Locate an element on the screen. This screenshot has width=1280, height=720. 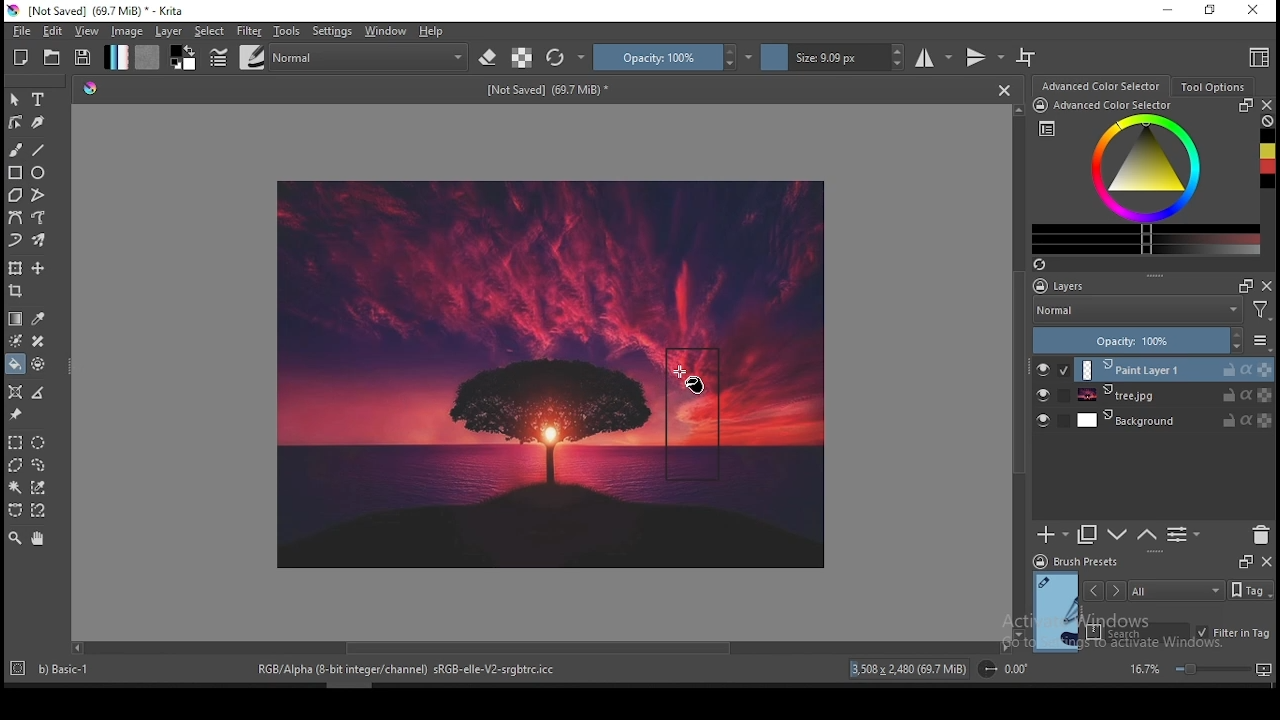
filter in tag is located at coordinates (1234, 631).